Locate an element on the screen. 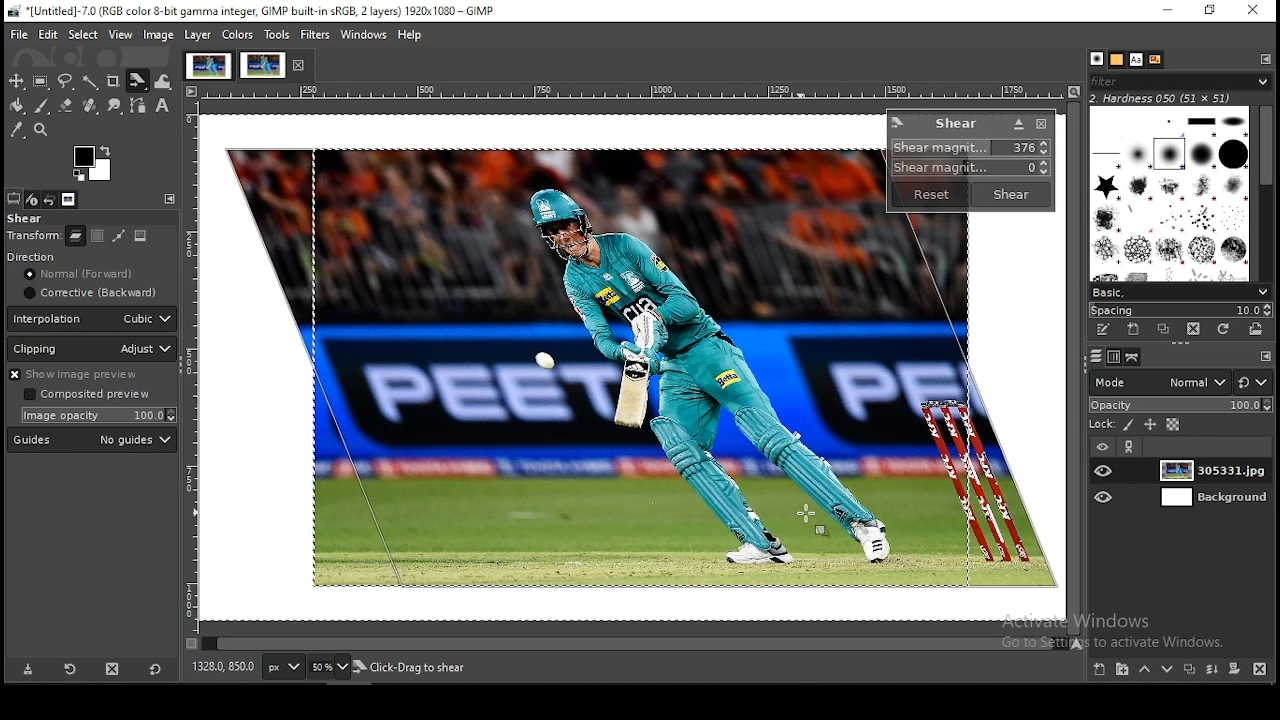 The height and width of the screenshot is (720, 1280). paths tools is located at coordinates (138, 105).